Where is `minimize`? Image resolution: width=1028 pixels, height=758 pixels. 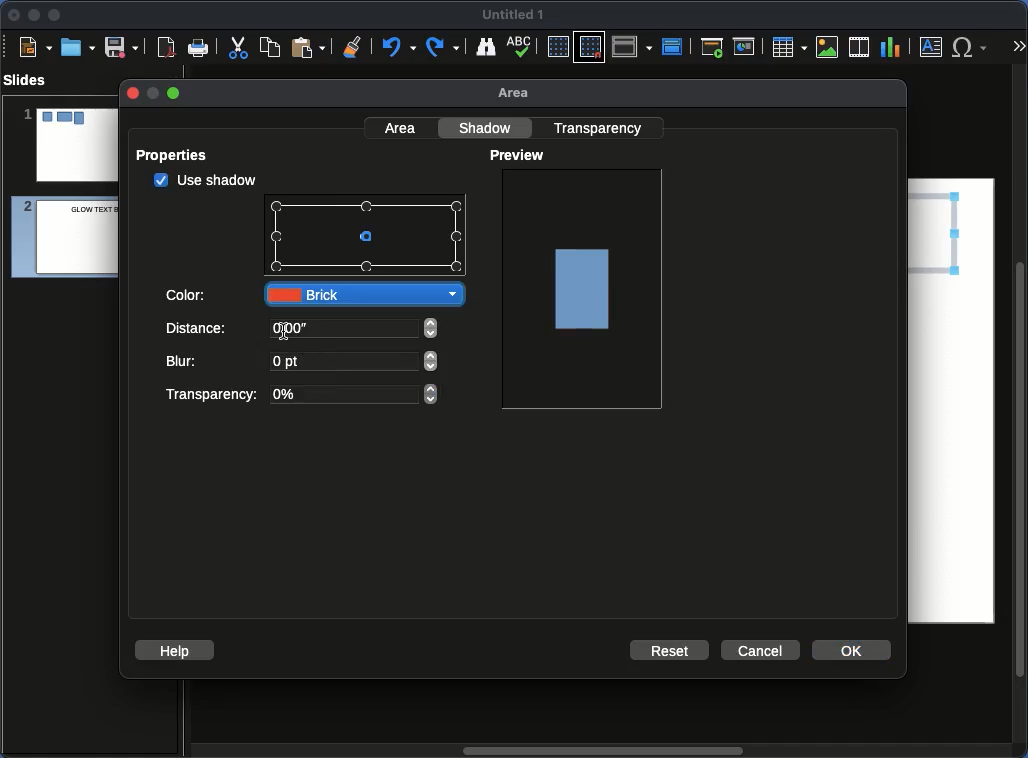
minimize is located at coordinates (151, 93).